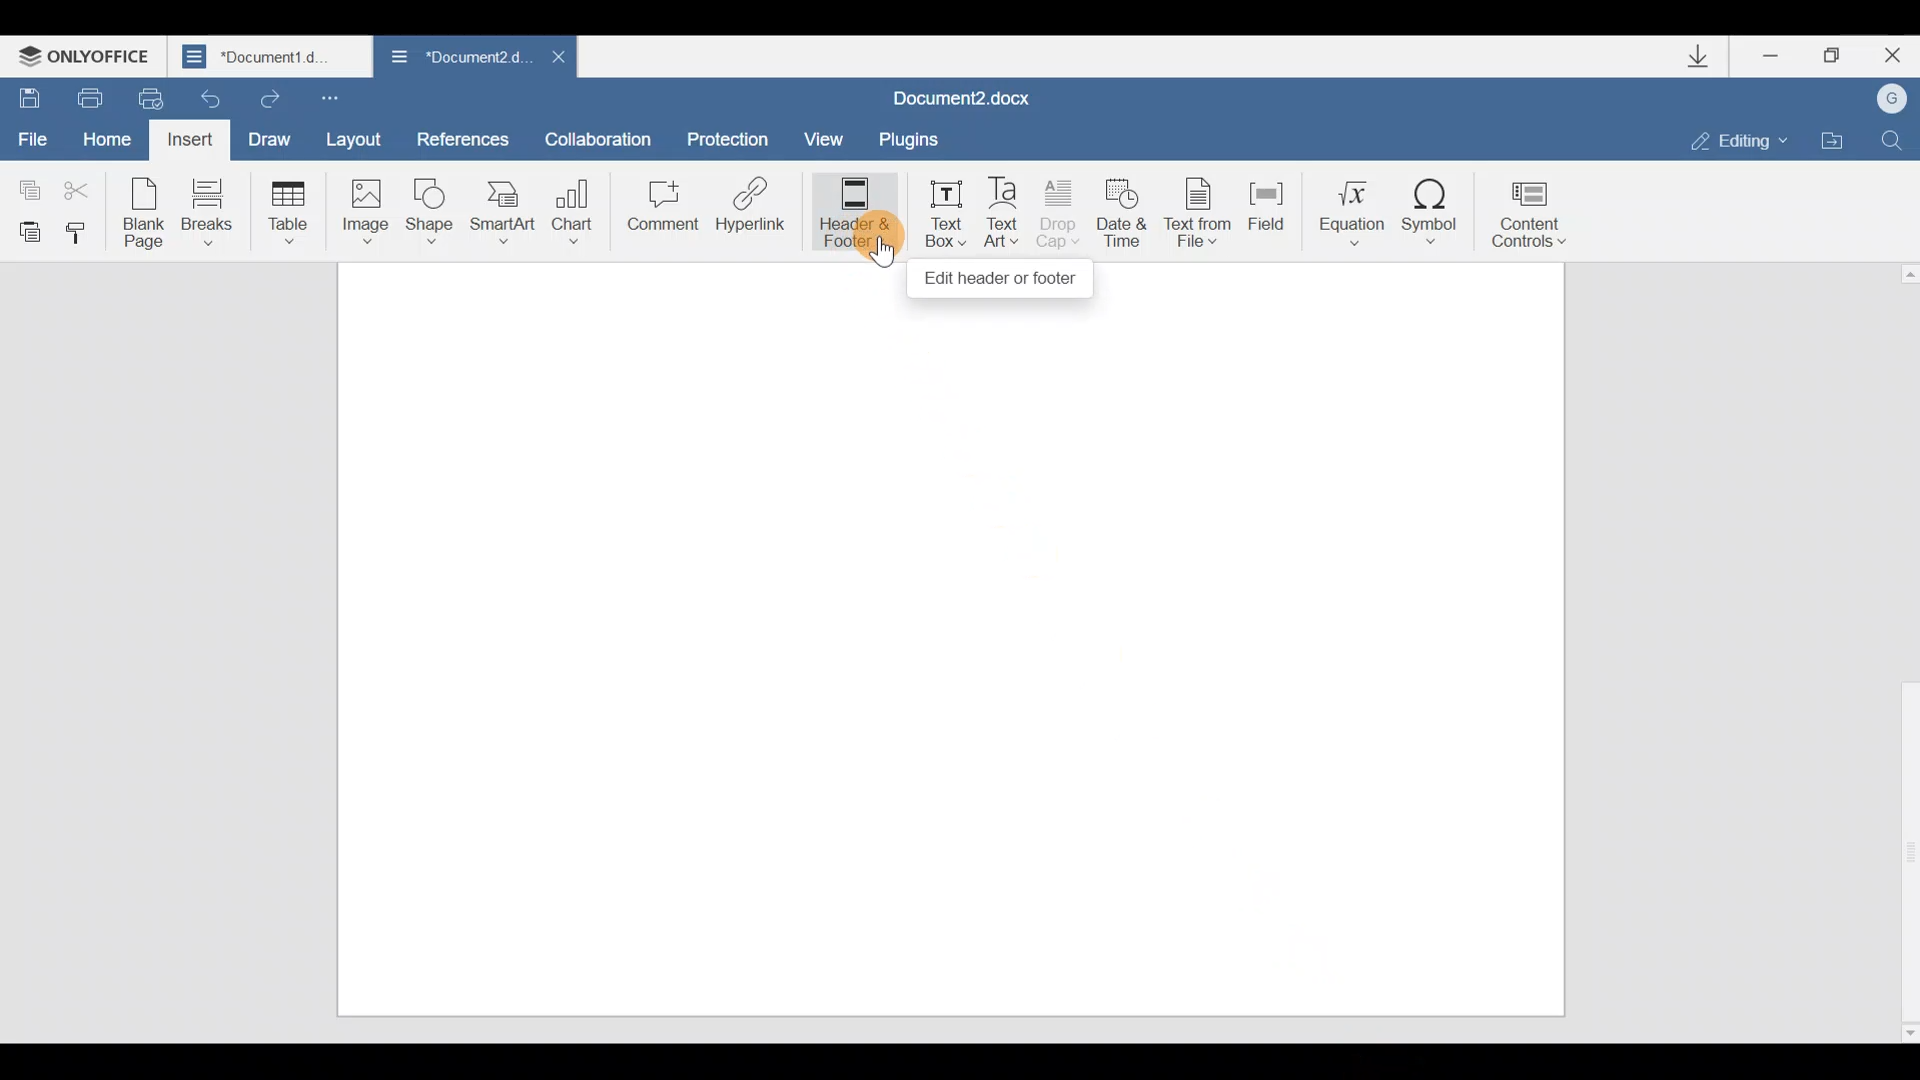 The height and width of the screenshot is (1080, 1920). I want to click on SmartArt, so click(503, 211).